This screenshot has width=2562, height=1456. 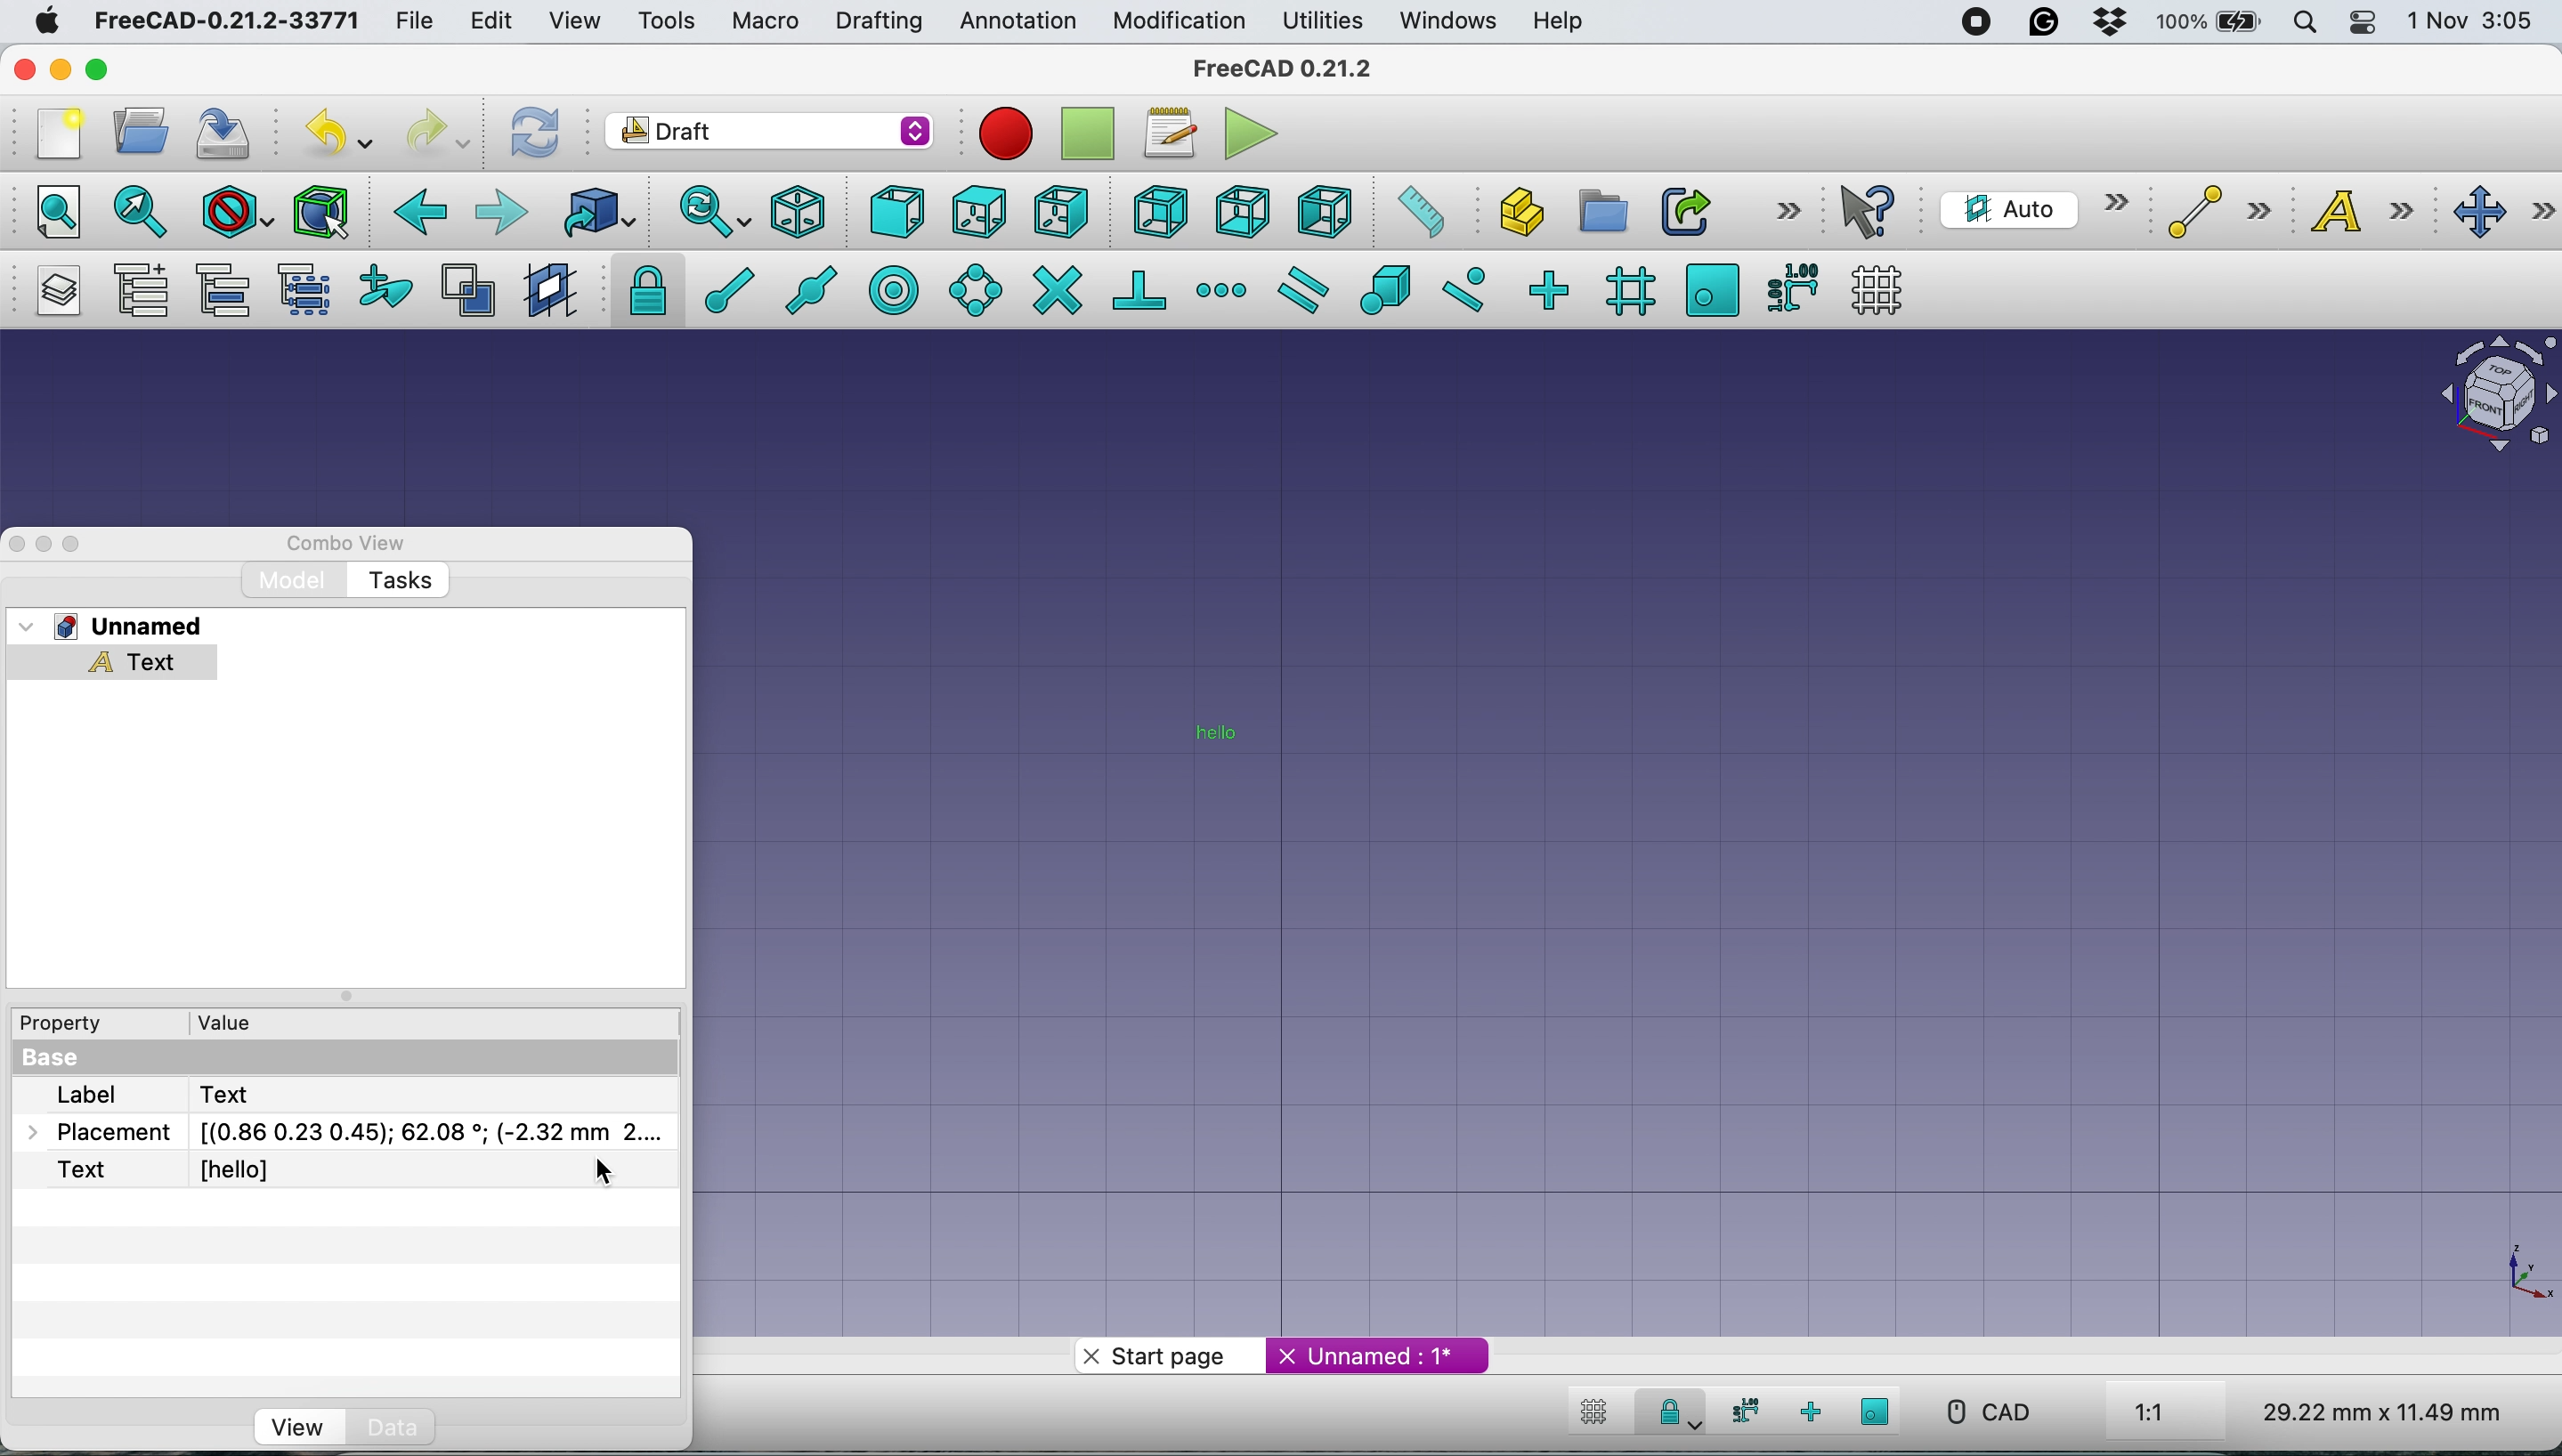 What do you see at coordinates (438, 131) in the screenshot?
I see `redo` at bounding box center [438, 131].